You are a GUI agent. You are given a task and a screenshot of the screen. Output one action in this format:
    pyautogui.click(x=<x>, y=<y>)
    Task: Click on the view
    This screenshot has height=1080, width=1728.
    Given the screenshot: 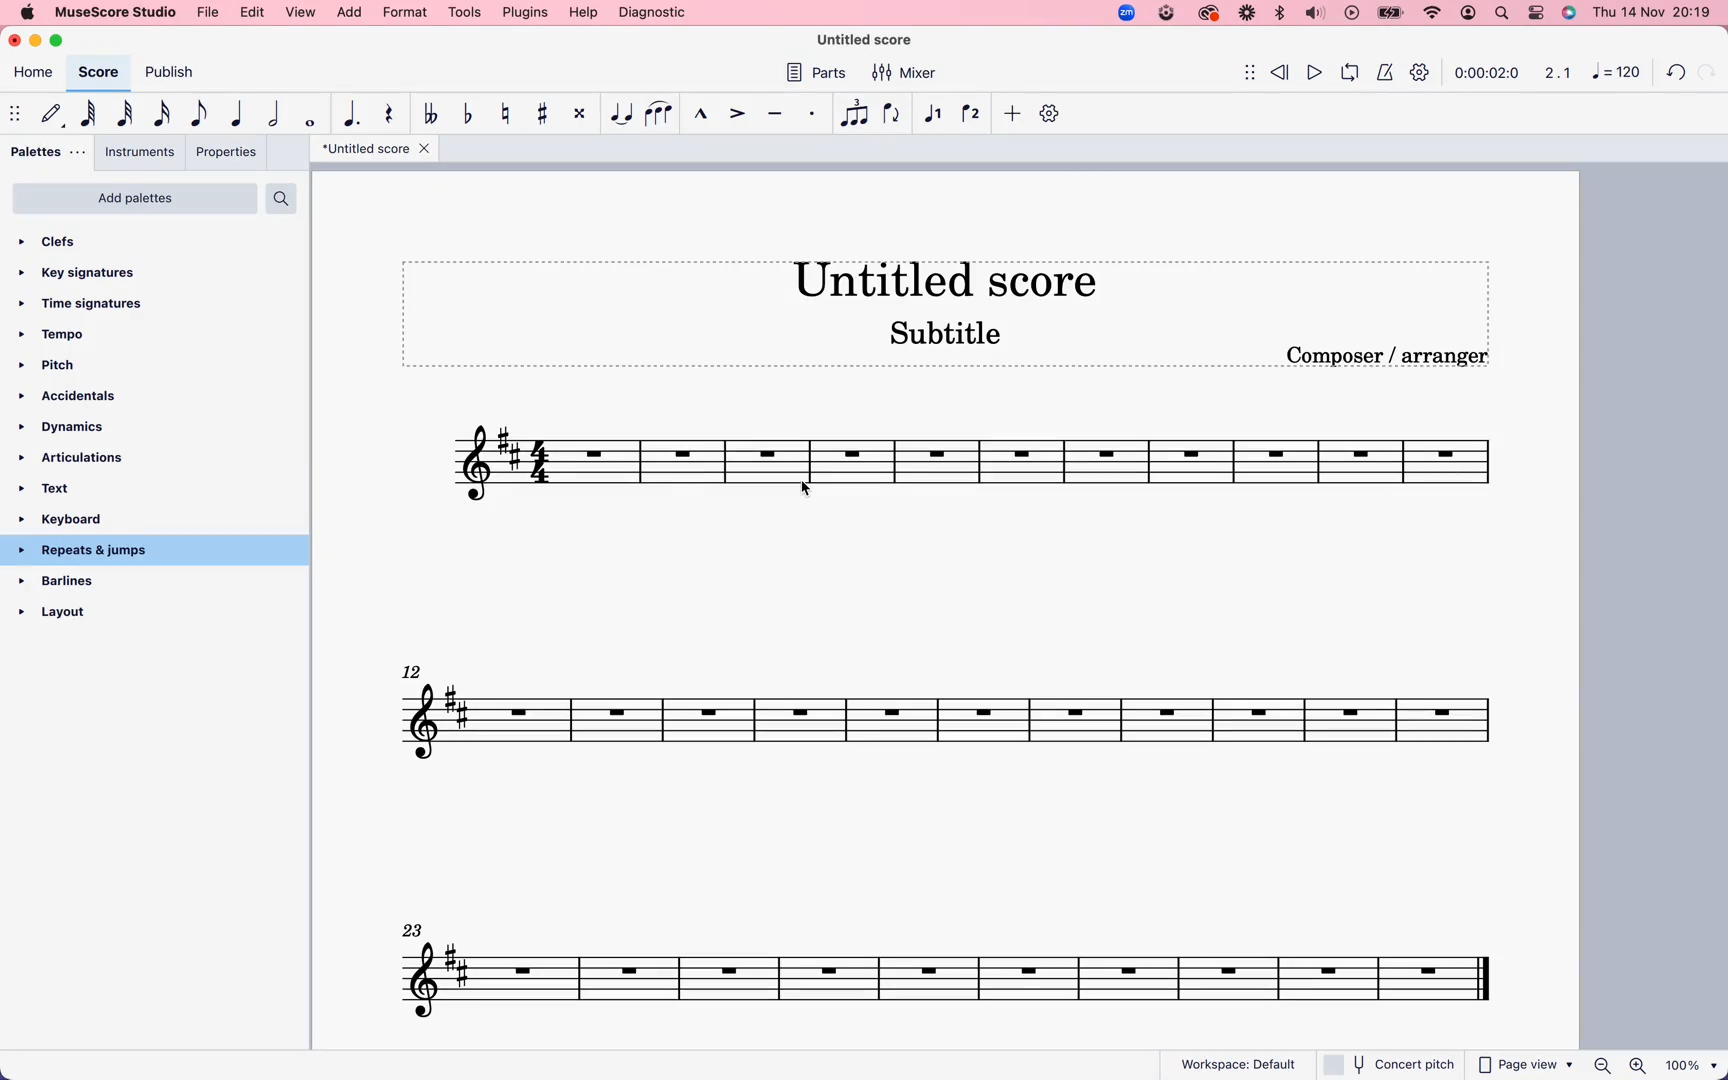 What is the action you would take?
    pyautogui.click(x=302, y=13)
    